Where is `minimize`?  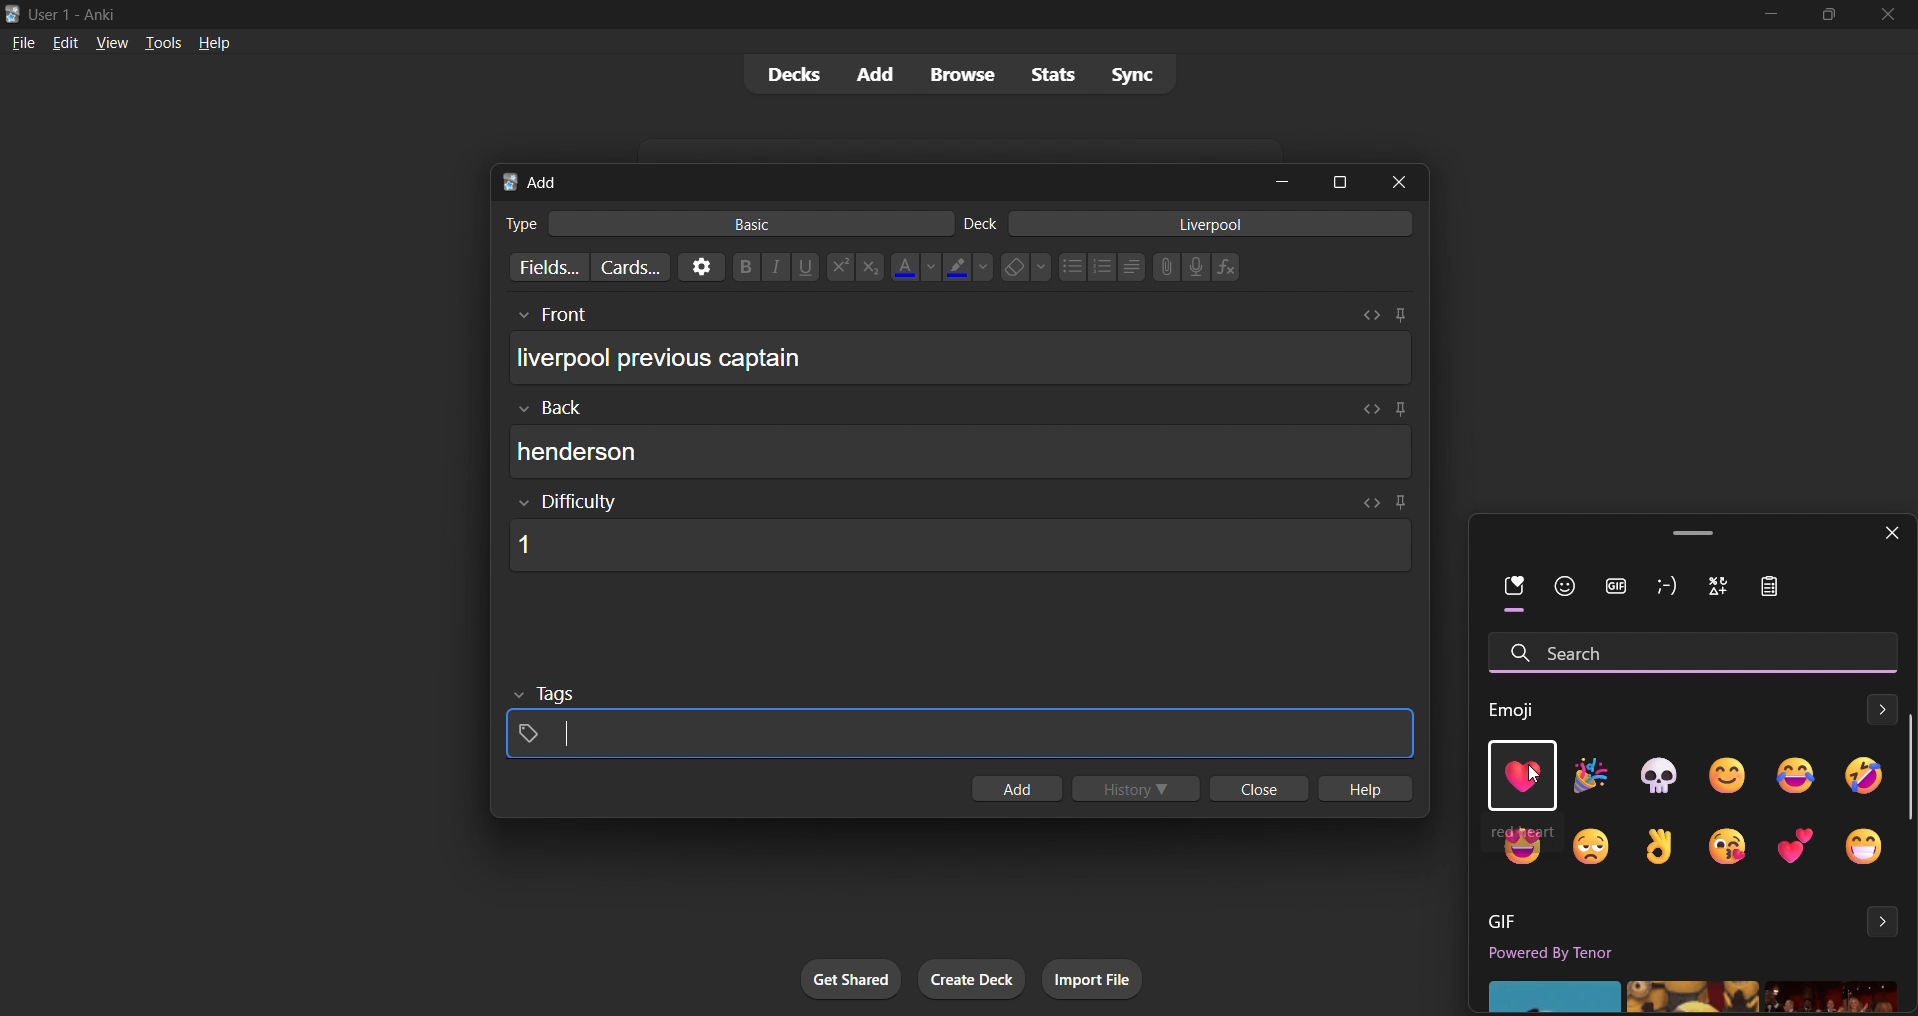 minimize is located at coordinates (1767, 16).